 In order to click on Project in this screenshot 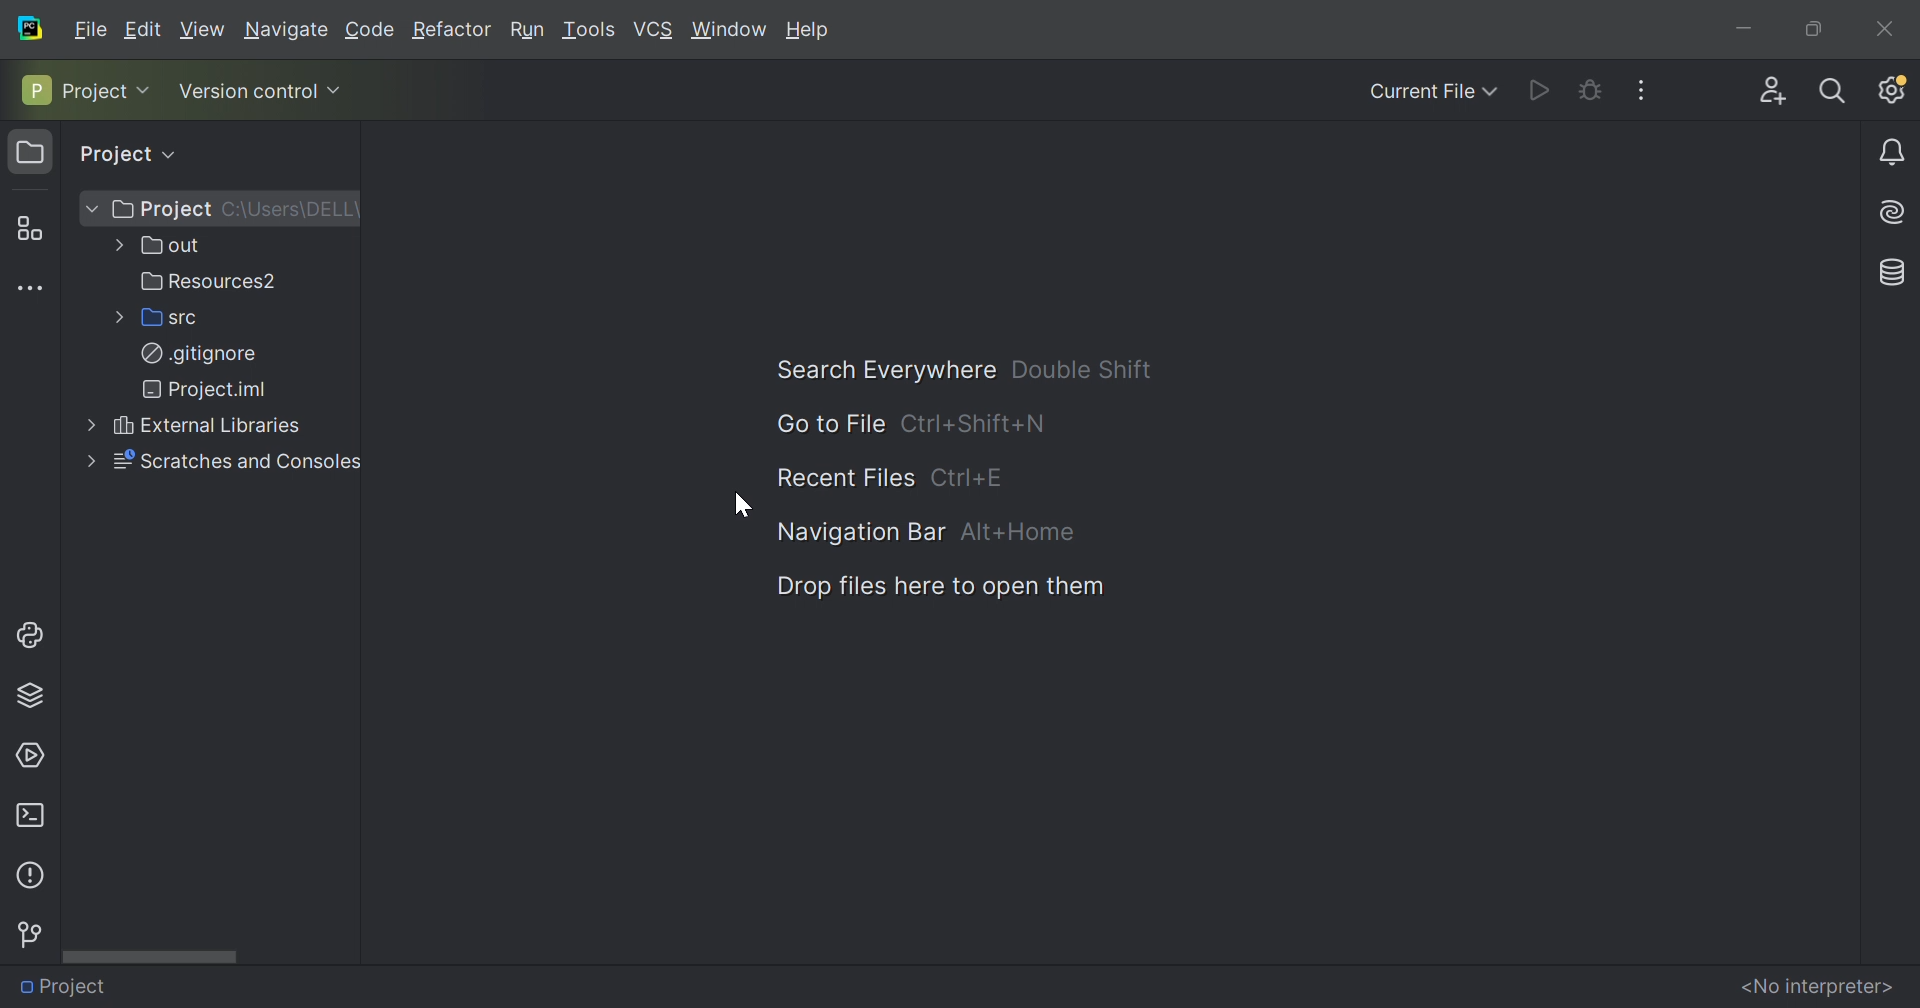, I will do `click(67, 984)`.